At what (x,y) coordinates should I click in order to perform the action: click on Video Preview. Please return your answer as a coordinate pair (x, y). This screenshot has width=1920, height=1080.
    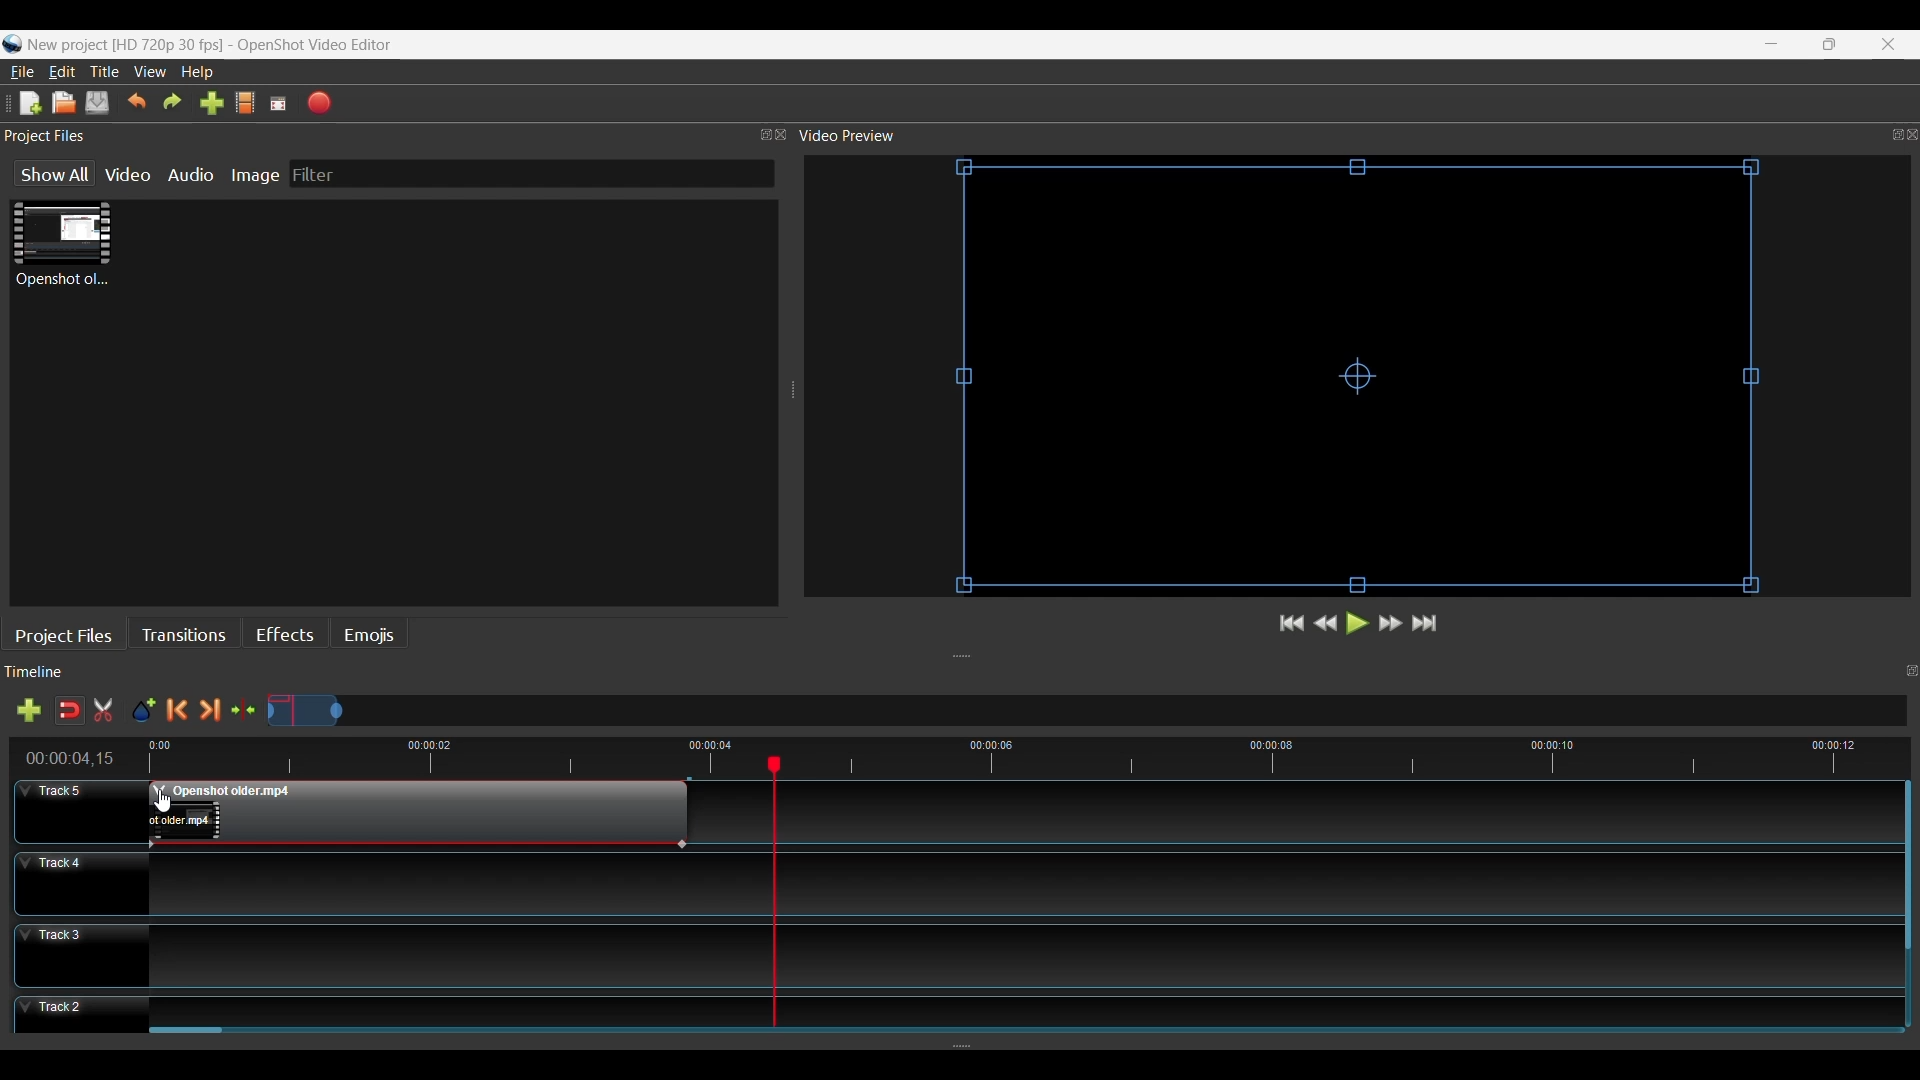
    Looking at the image, I should click on (1357, 136).